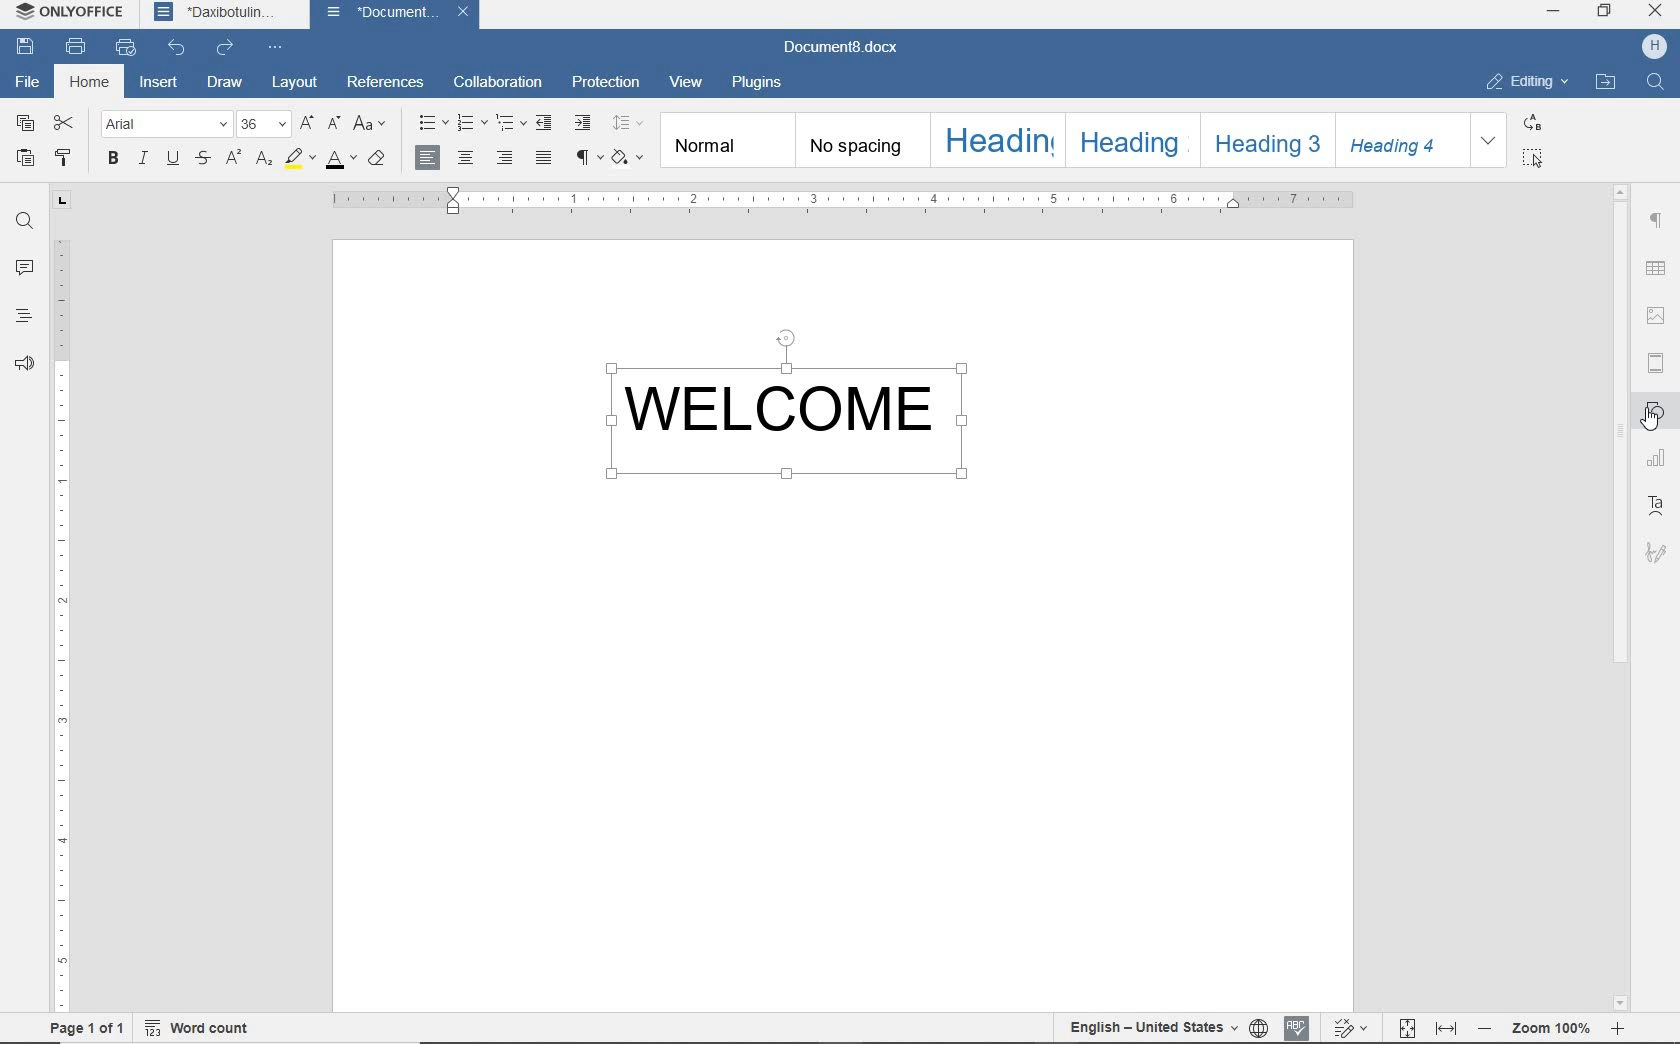 The image size is (1680, 1044). What do you see at coordinates (26, 315) in the screenshot?
I see `HEADINGS` at bounding box center [26, 315].